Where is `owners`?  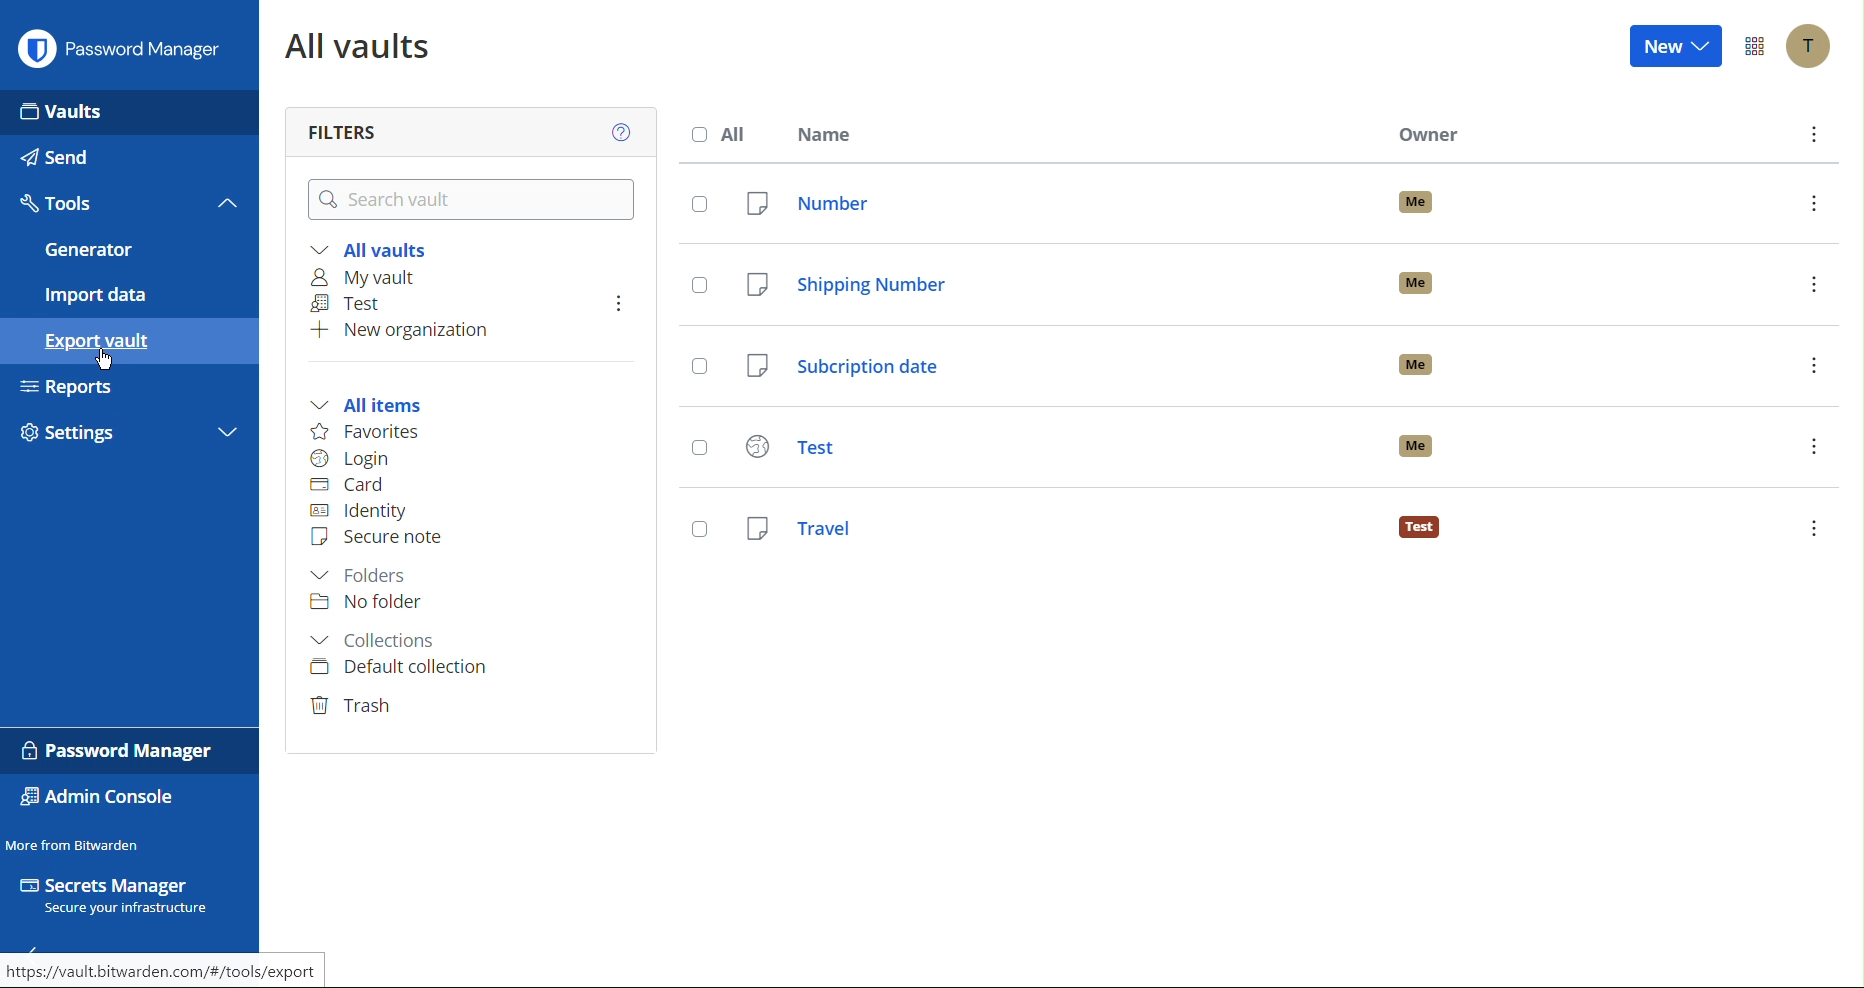 owners is located at coordinates (1425, 363).